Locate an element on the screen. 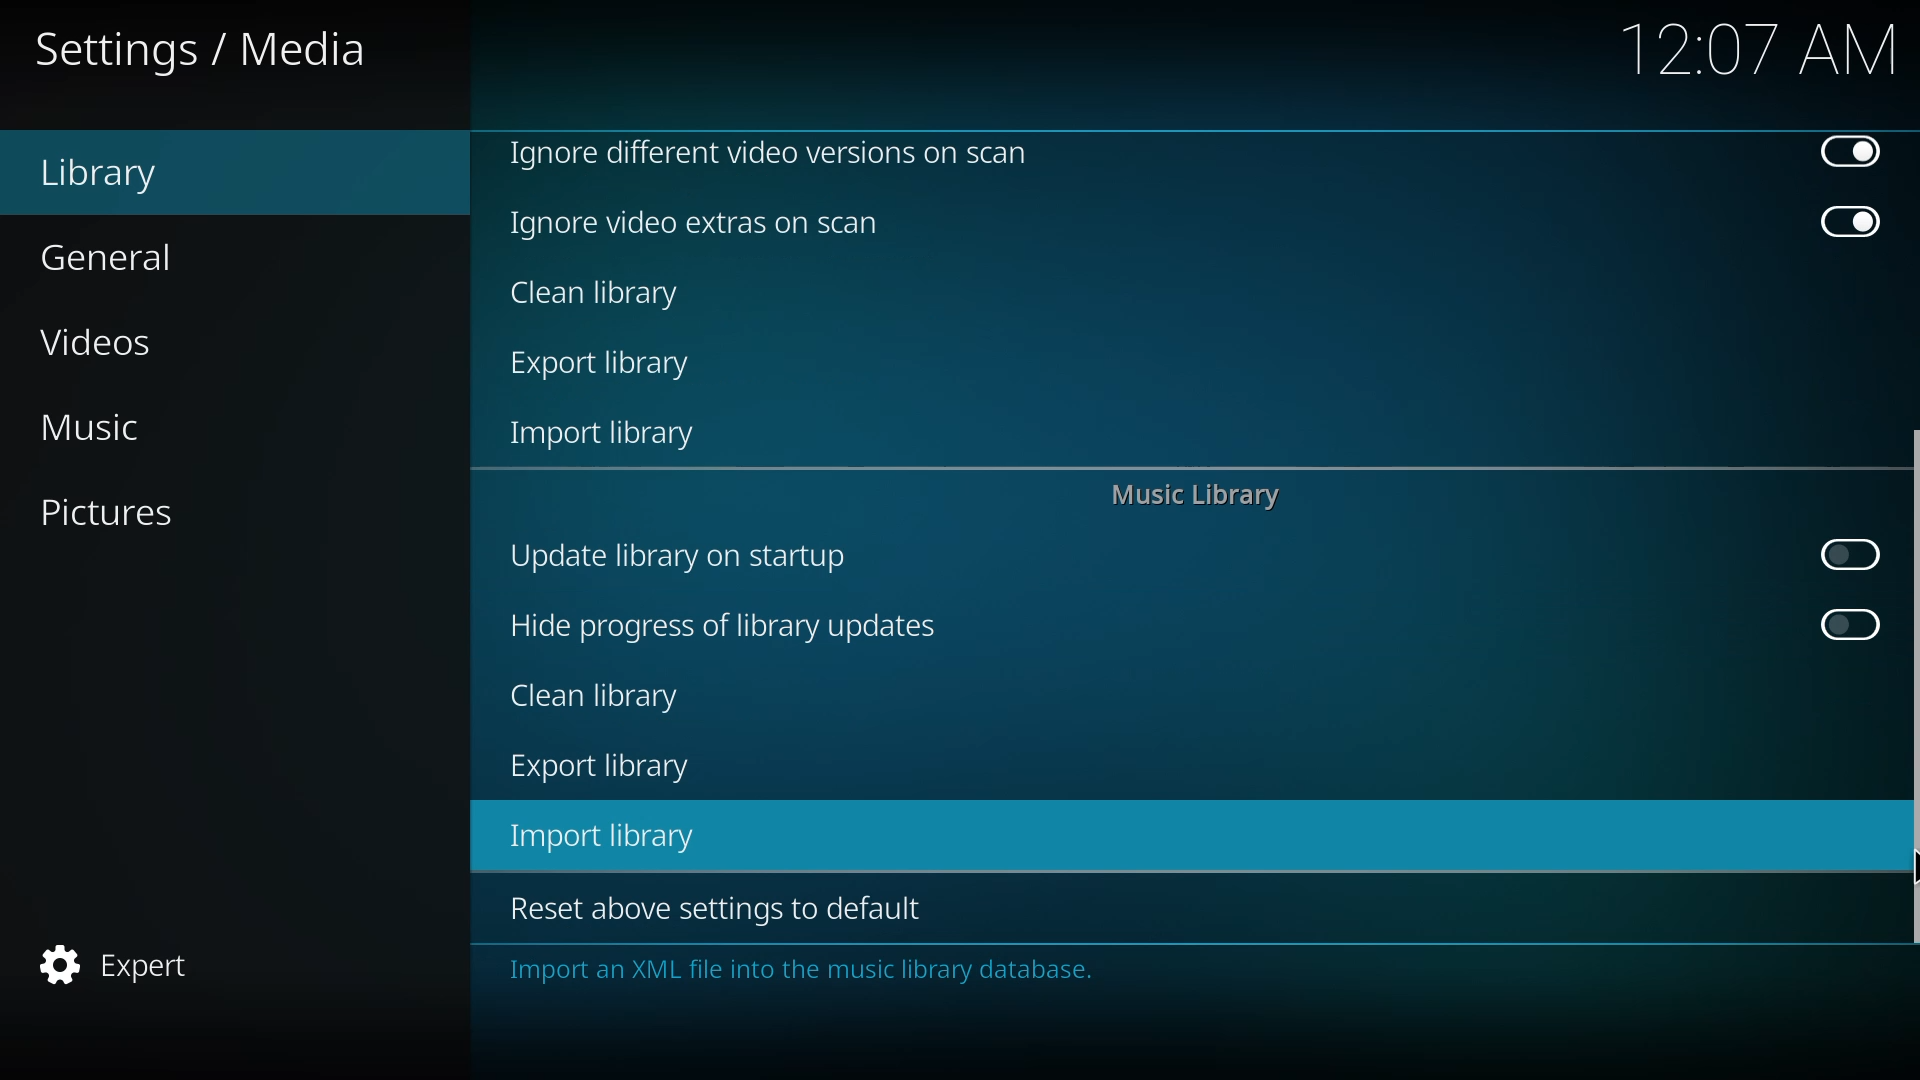 Image resolution: width=1920 pixels, height=1080 pixels. clean is located at coordinates (598, 295).